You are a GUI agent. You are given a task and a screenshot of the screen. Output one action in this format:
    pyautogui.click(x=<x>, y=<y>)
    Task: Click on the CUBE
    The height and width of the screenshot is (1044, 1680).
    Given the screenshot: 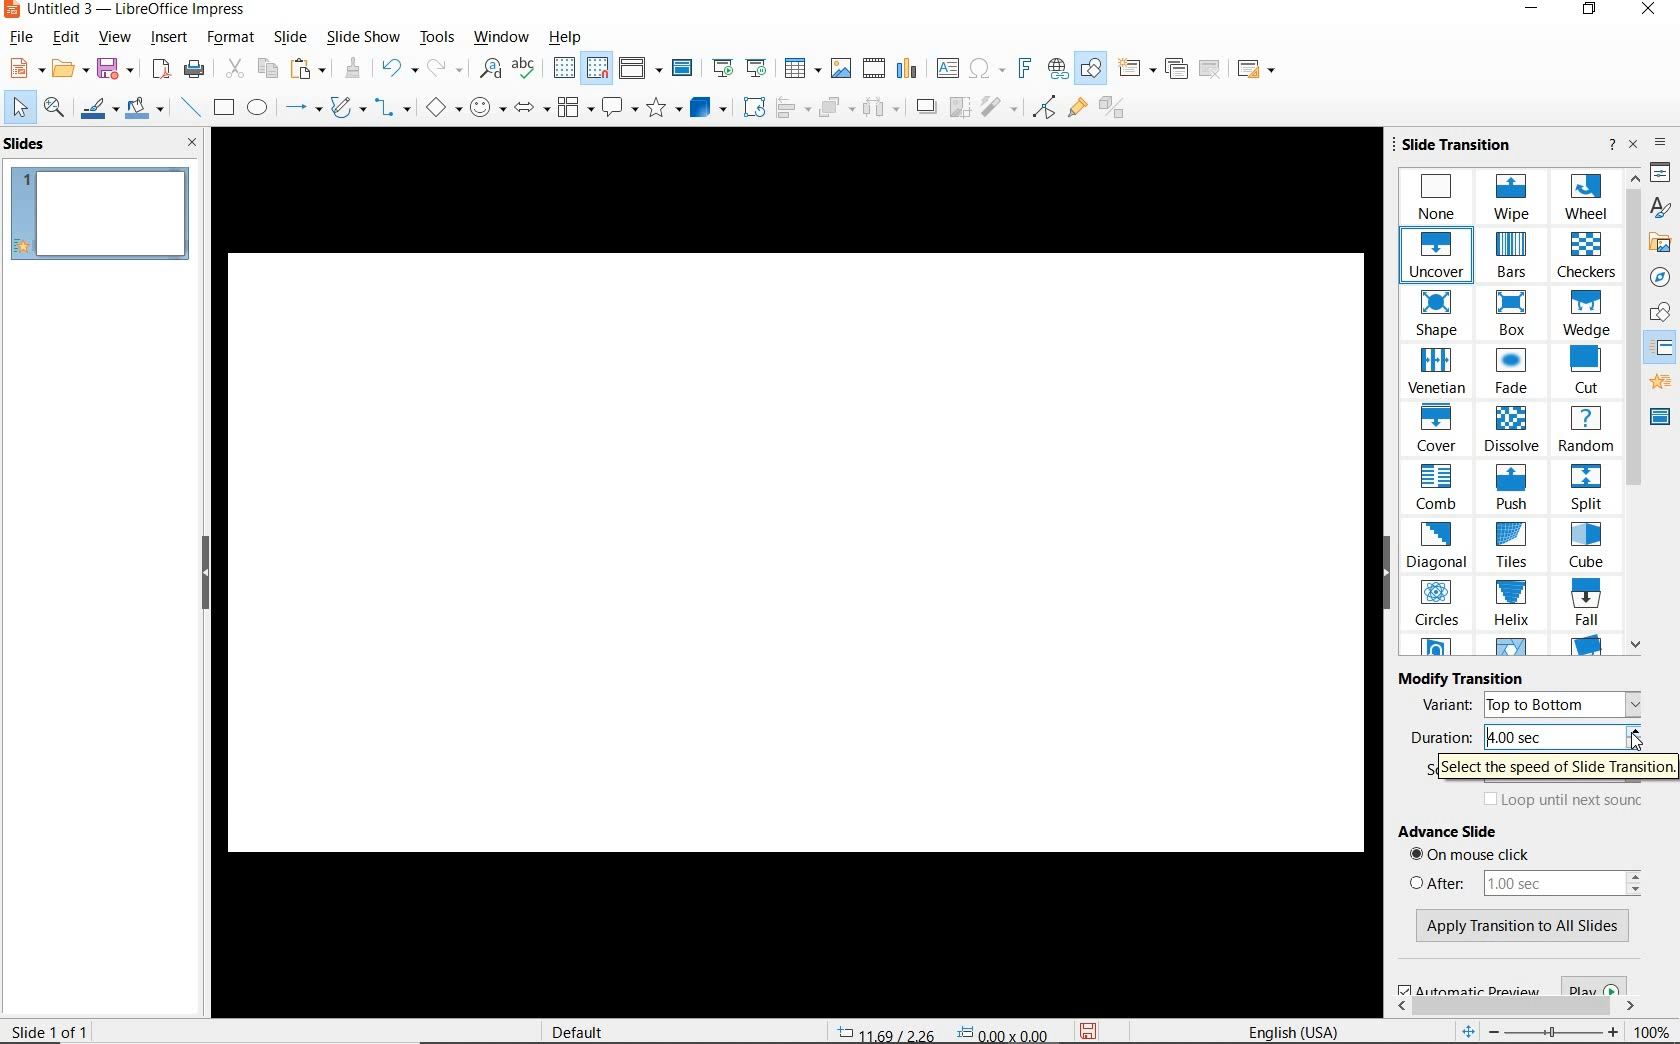 What is the action you would take?
    pyautogui.click(x=1584, y=546)
    